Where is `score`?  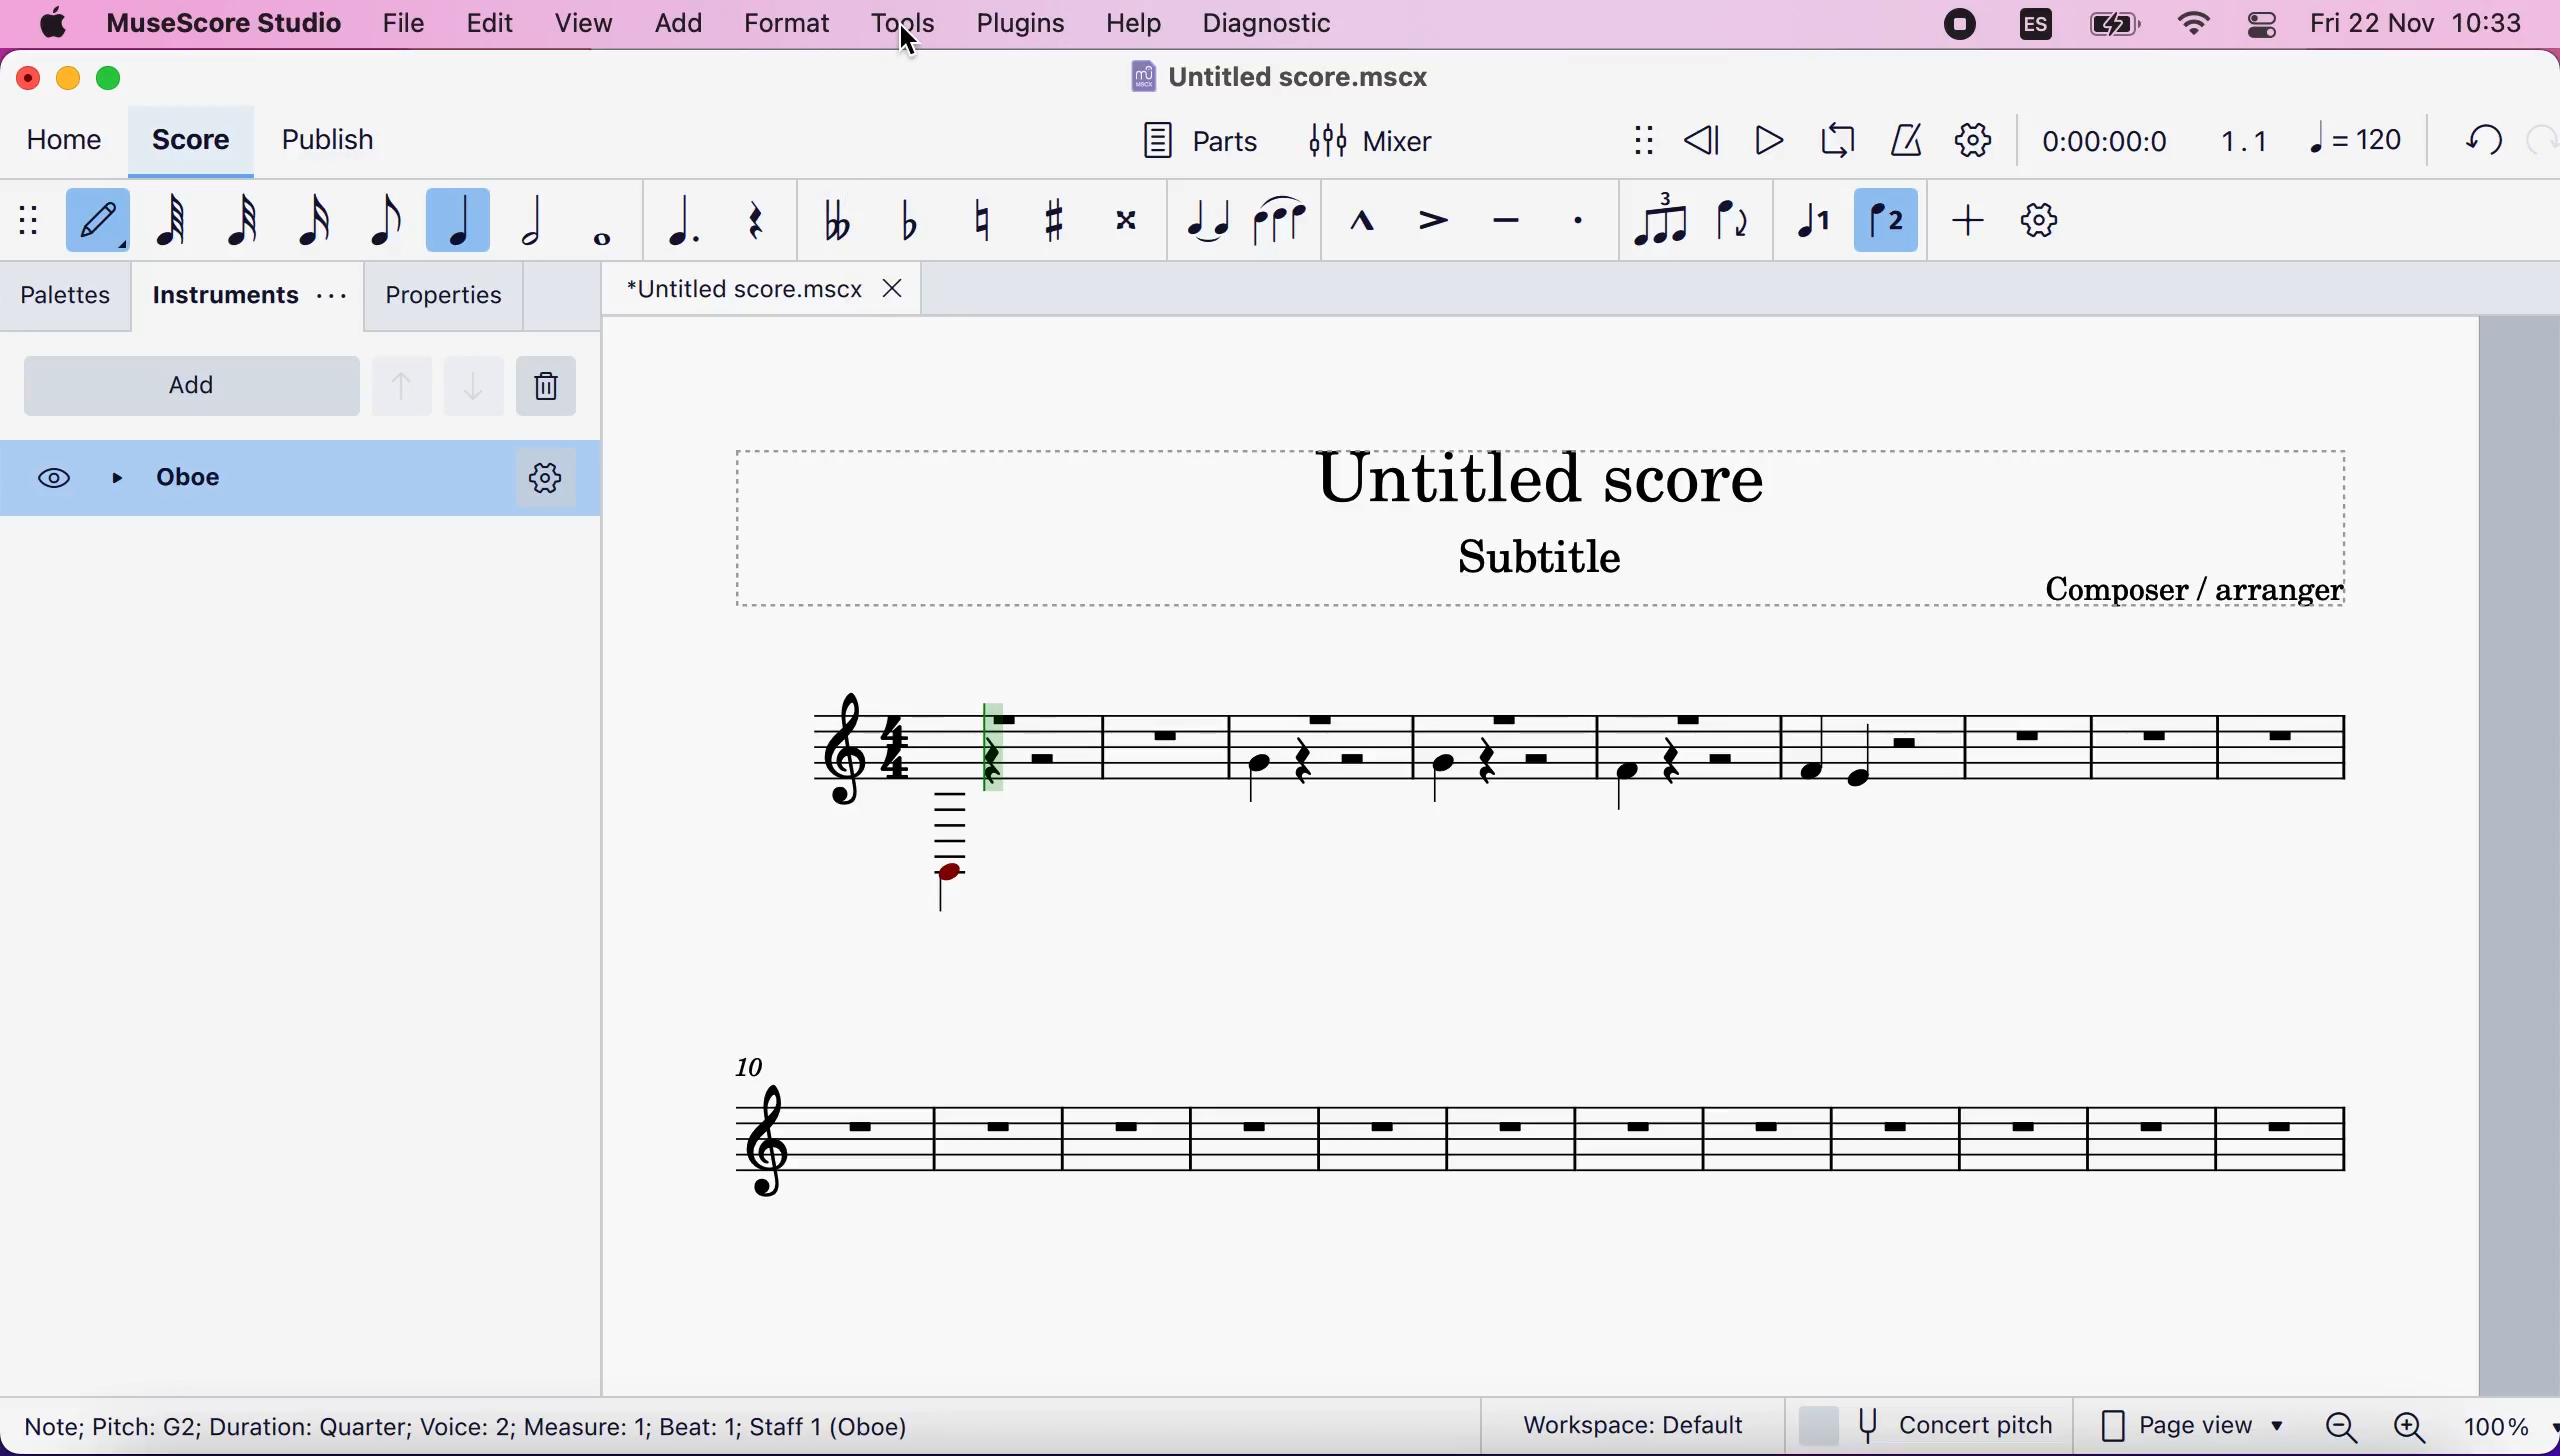 score is located at coordinates (187, 135).